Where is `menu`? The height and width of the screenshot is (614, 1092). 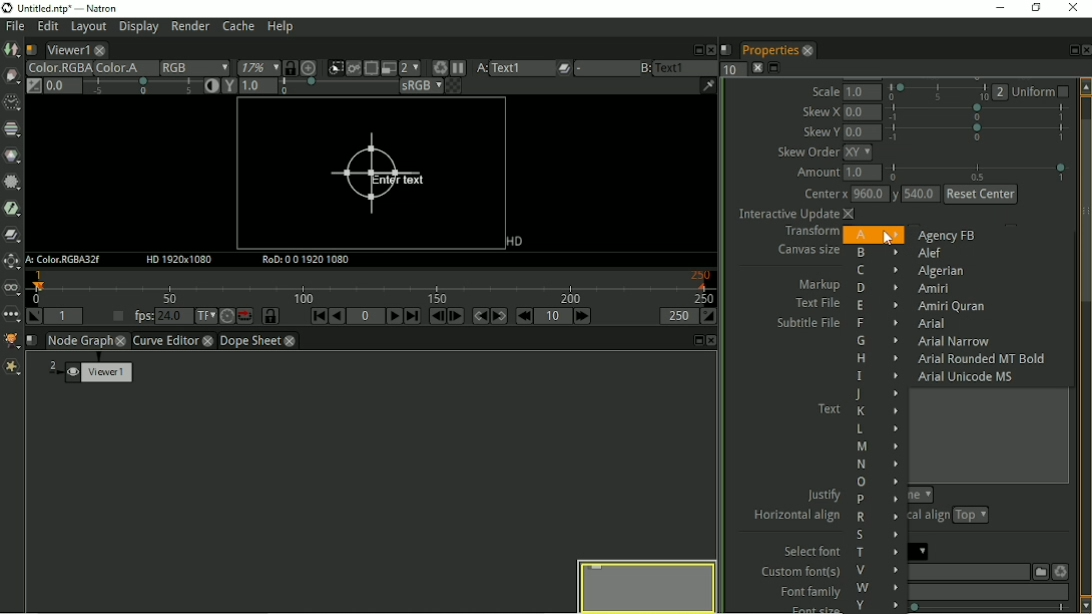 menu is located at coordinates (604, 69).